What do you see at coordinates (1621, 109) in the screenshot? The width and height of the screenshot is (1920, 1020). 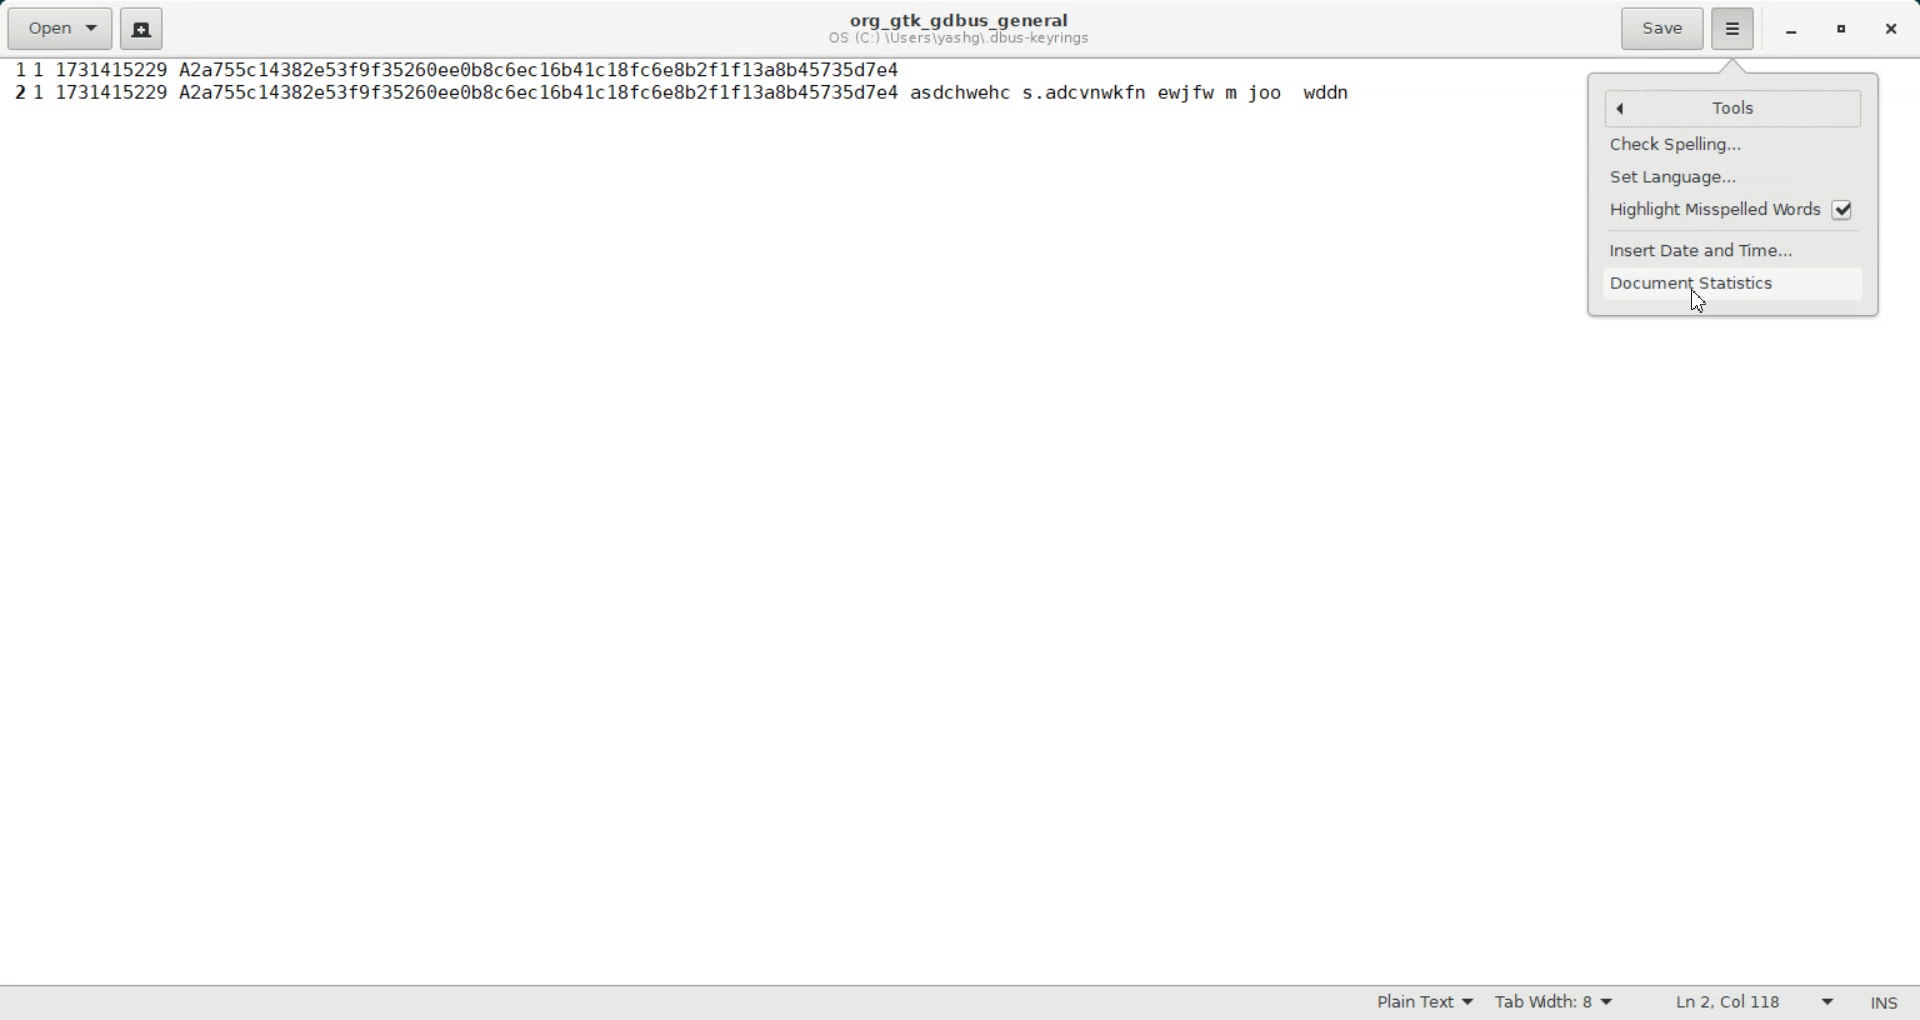 I see `back` at bounding box center [1621, 109].